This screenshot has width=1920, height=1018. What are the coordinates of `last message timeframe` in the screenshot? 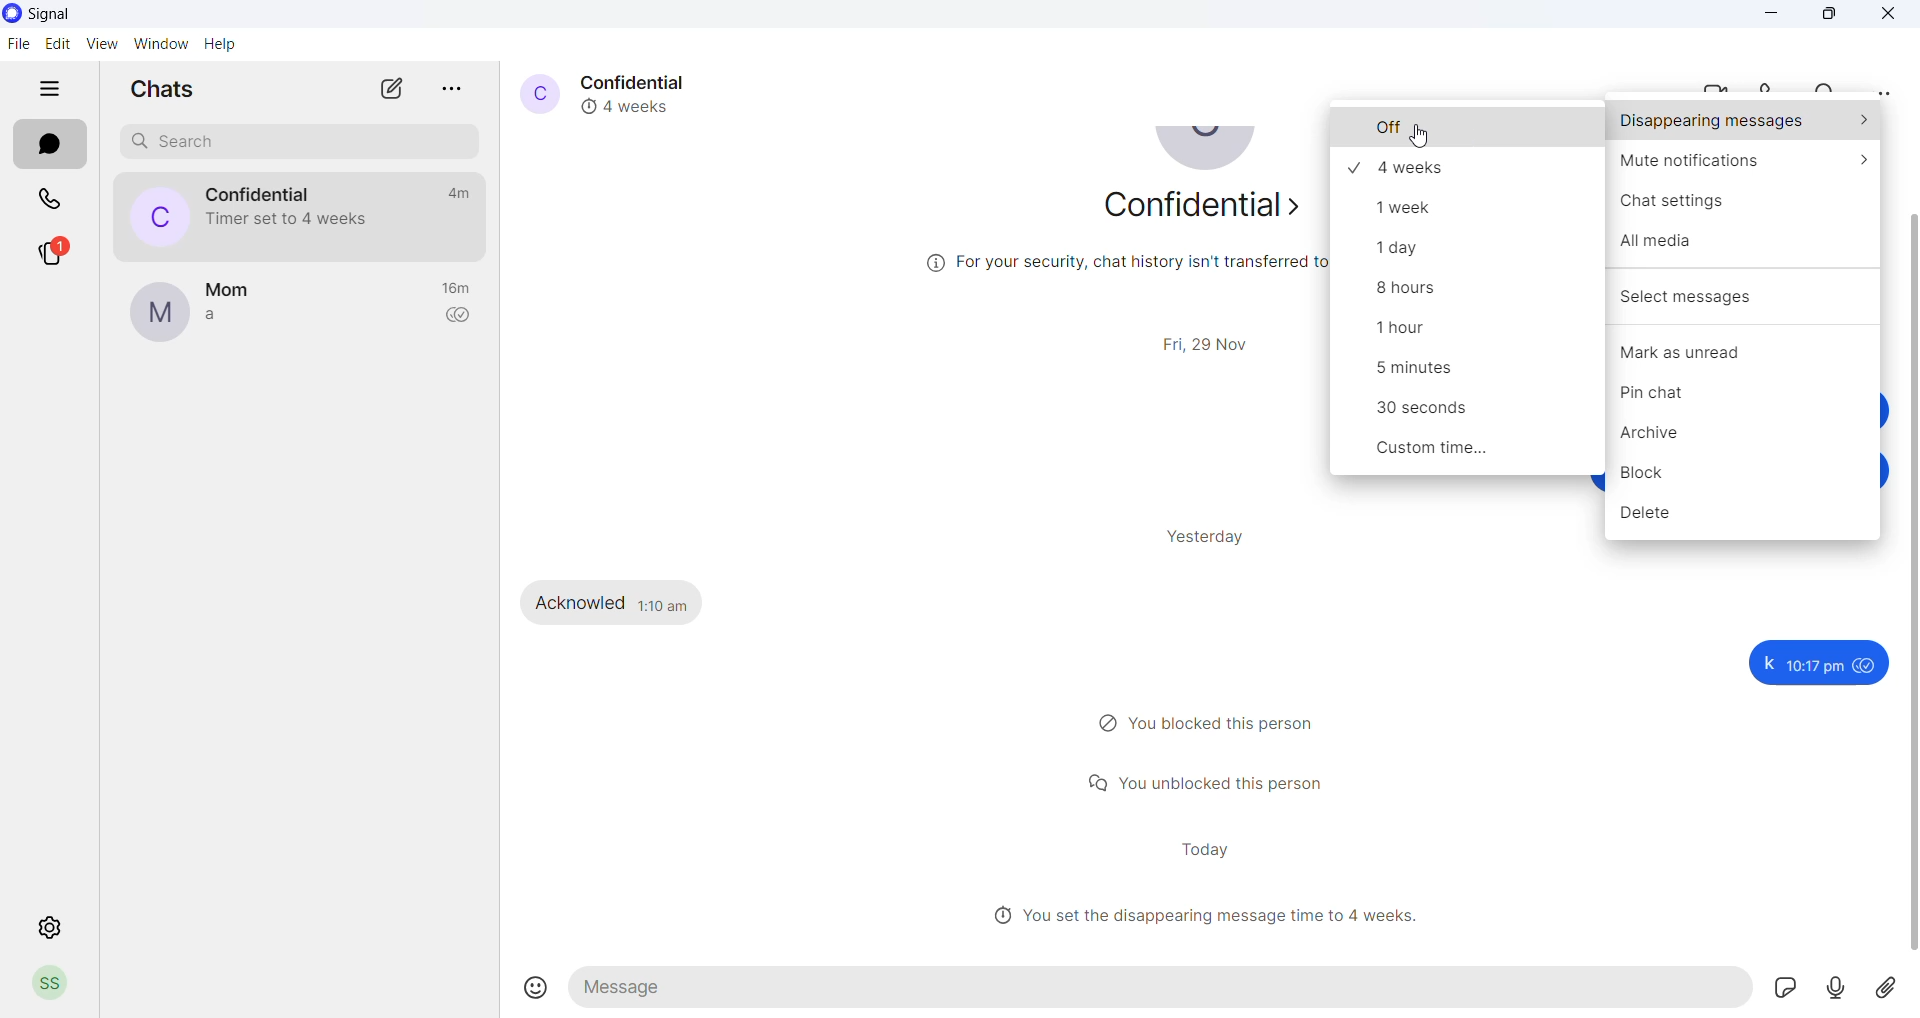 It's located at (455, 193).